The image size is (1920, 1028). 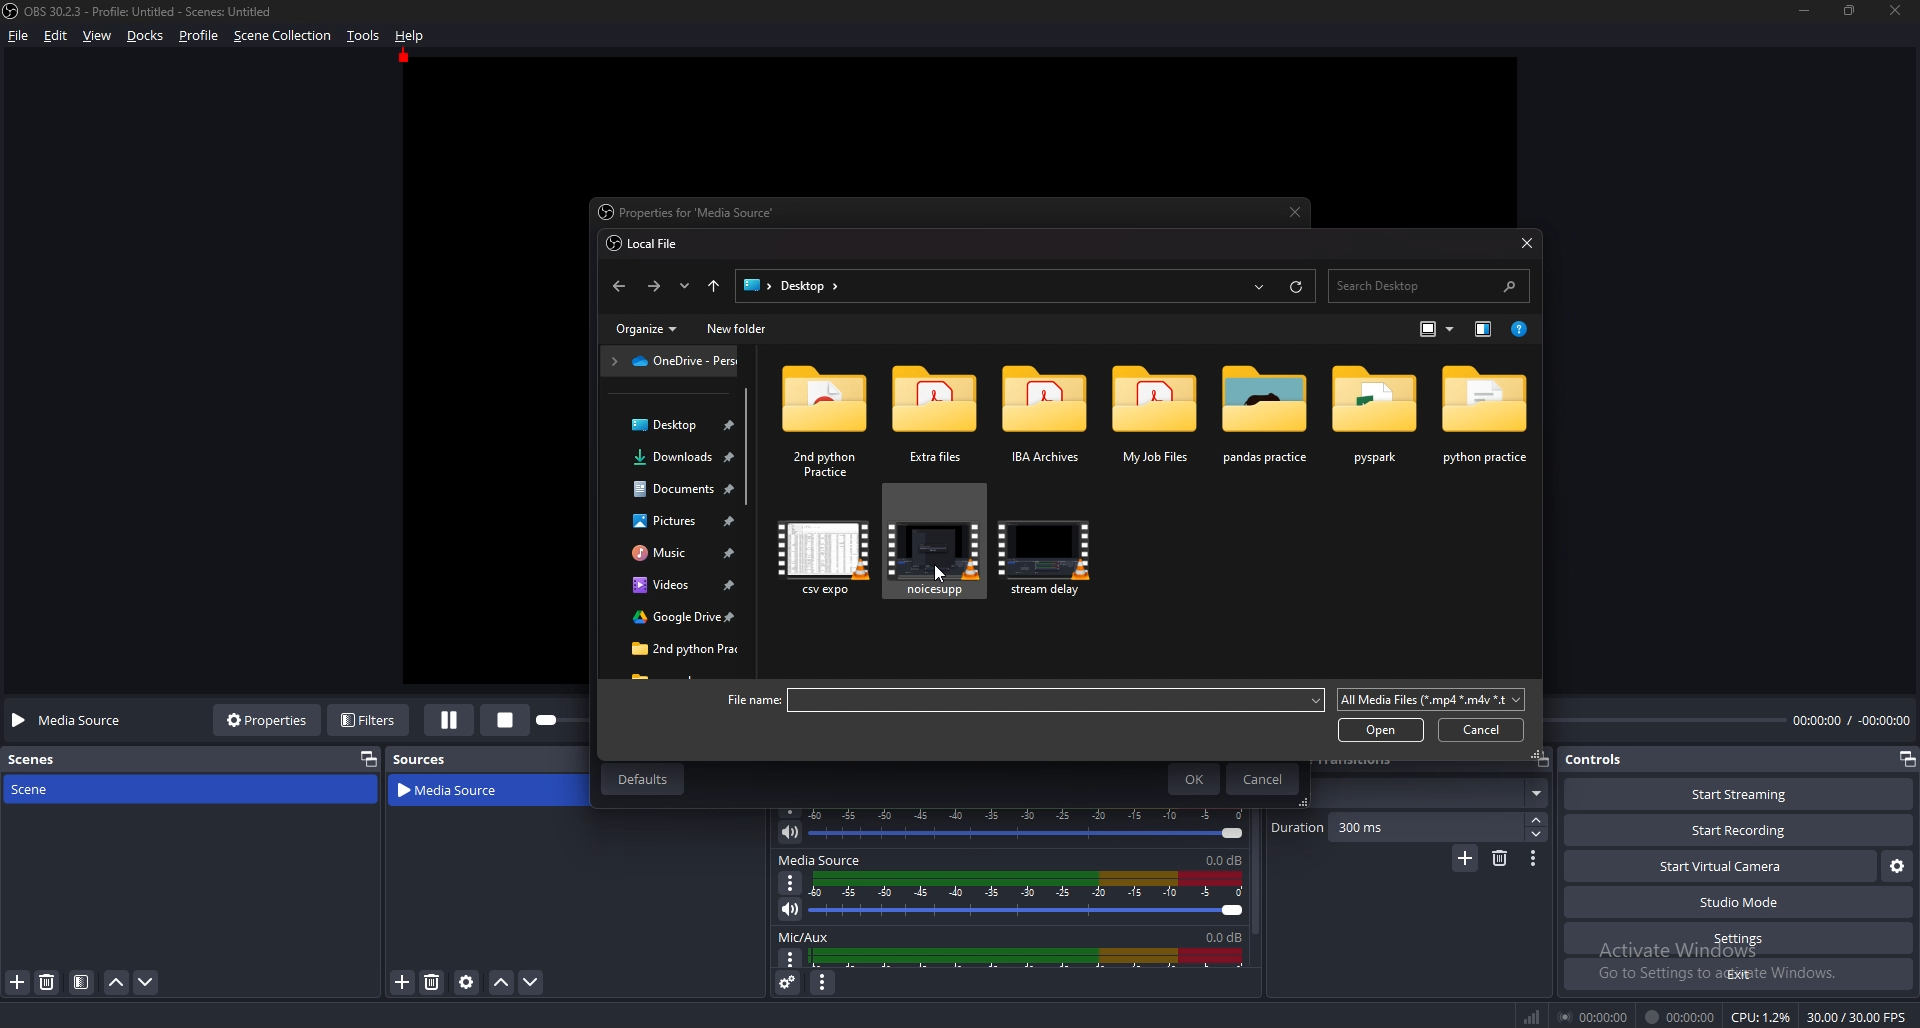 I want to click on folder, so click(x=1157, y=414).